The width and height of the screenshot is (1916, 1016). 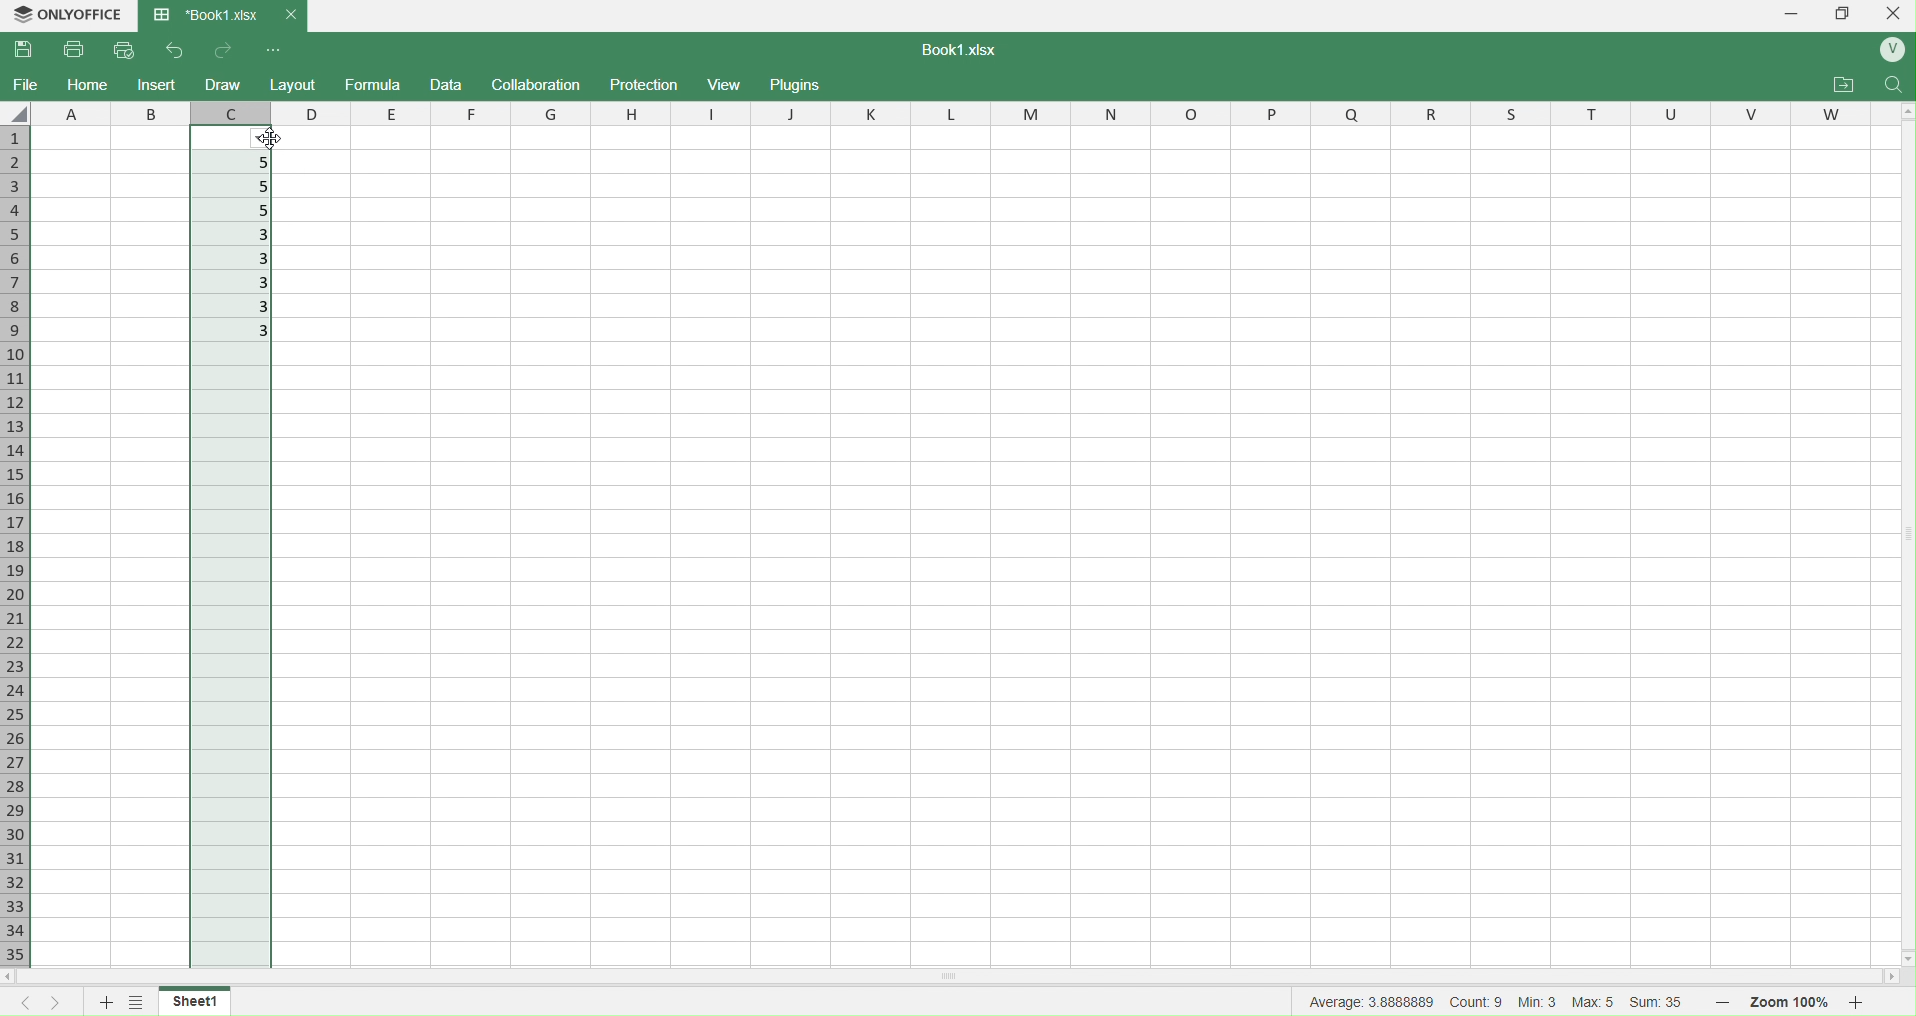 I want to click on Formula, so click(x=373, y=83).